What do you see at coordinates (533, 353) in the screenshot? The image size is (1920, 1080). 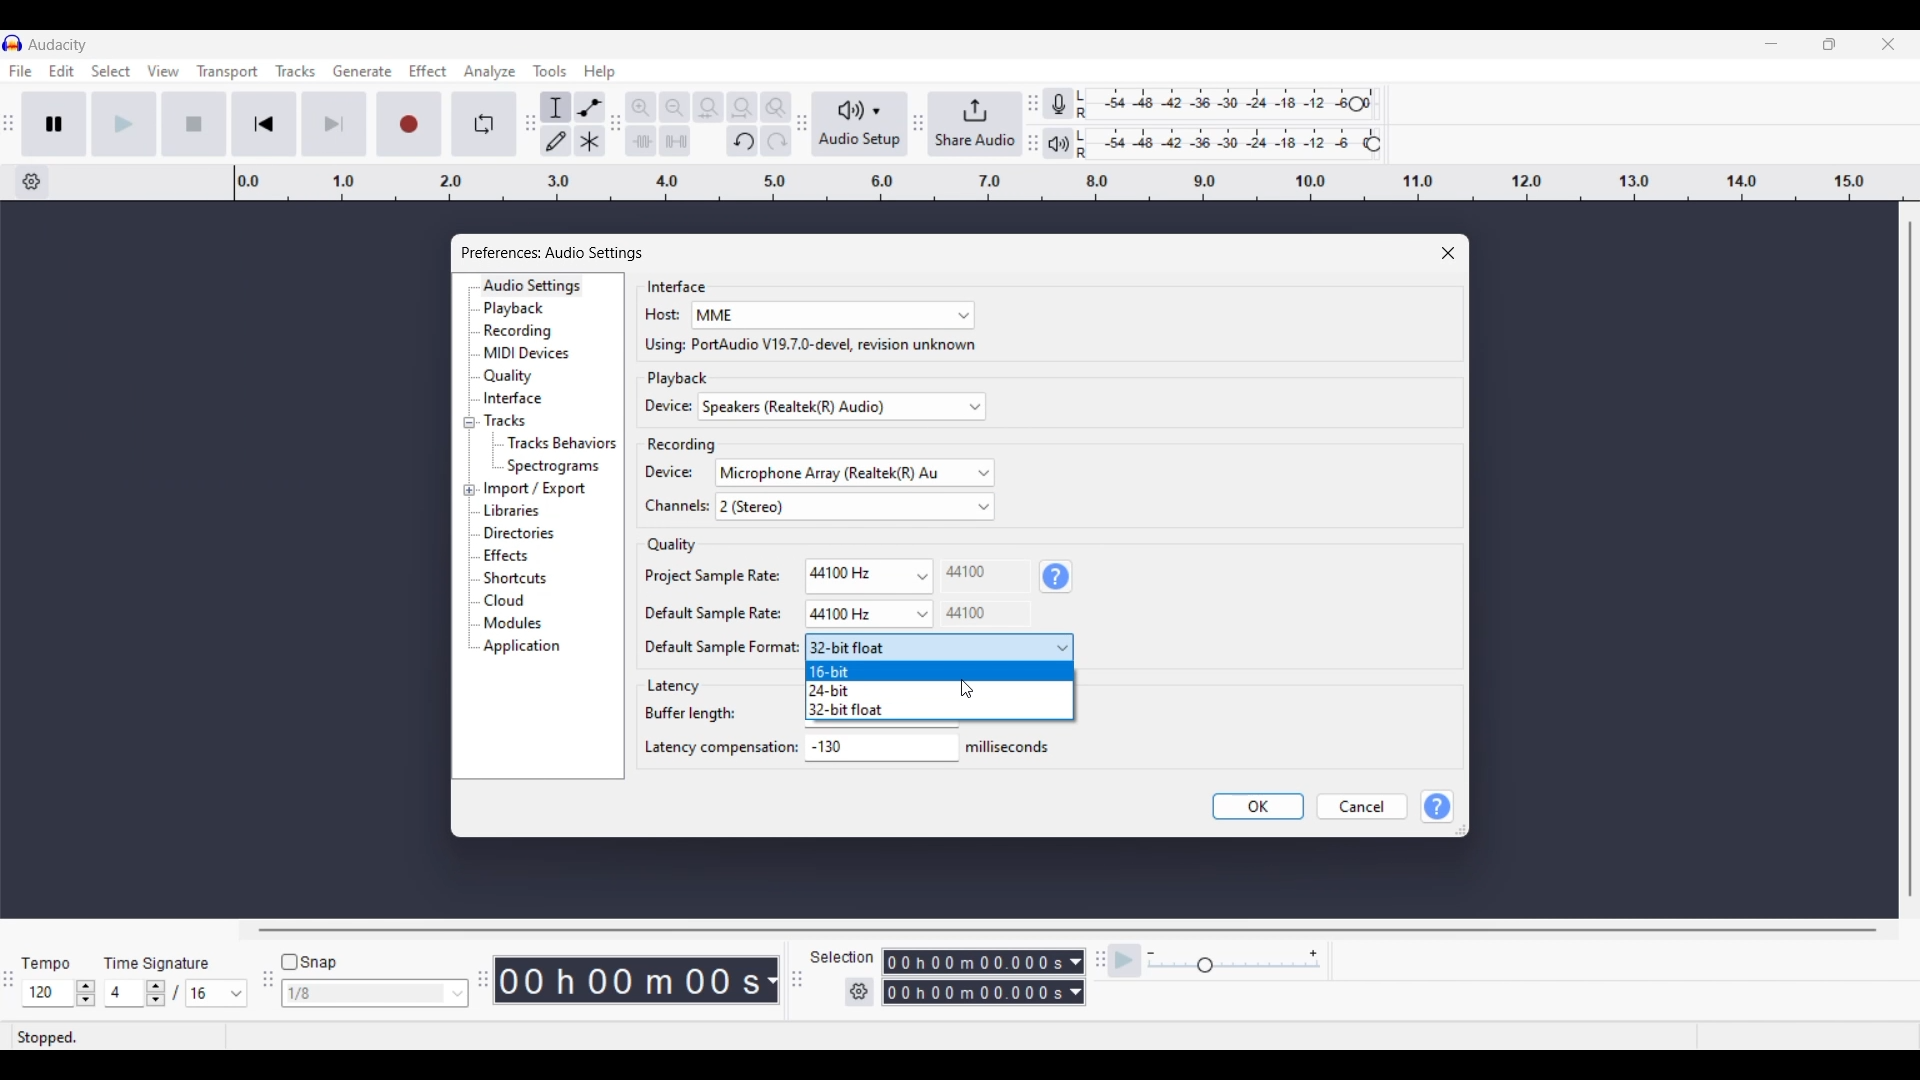 I see `MIDI devices` at bounding box center [533, 353].